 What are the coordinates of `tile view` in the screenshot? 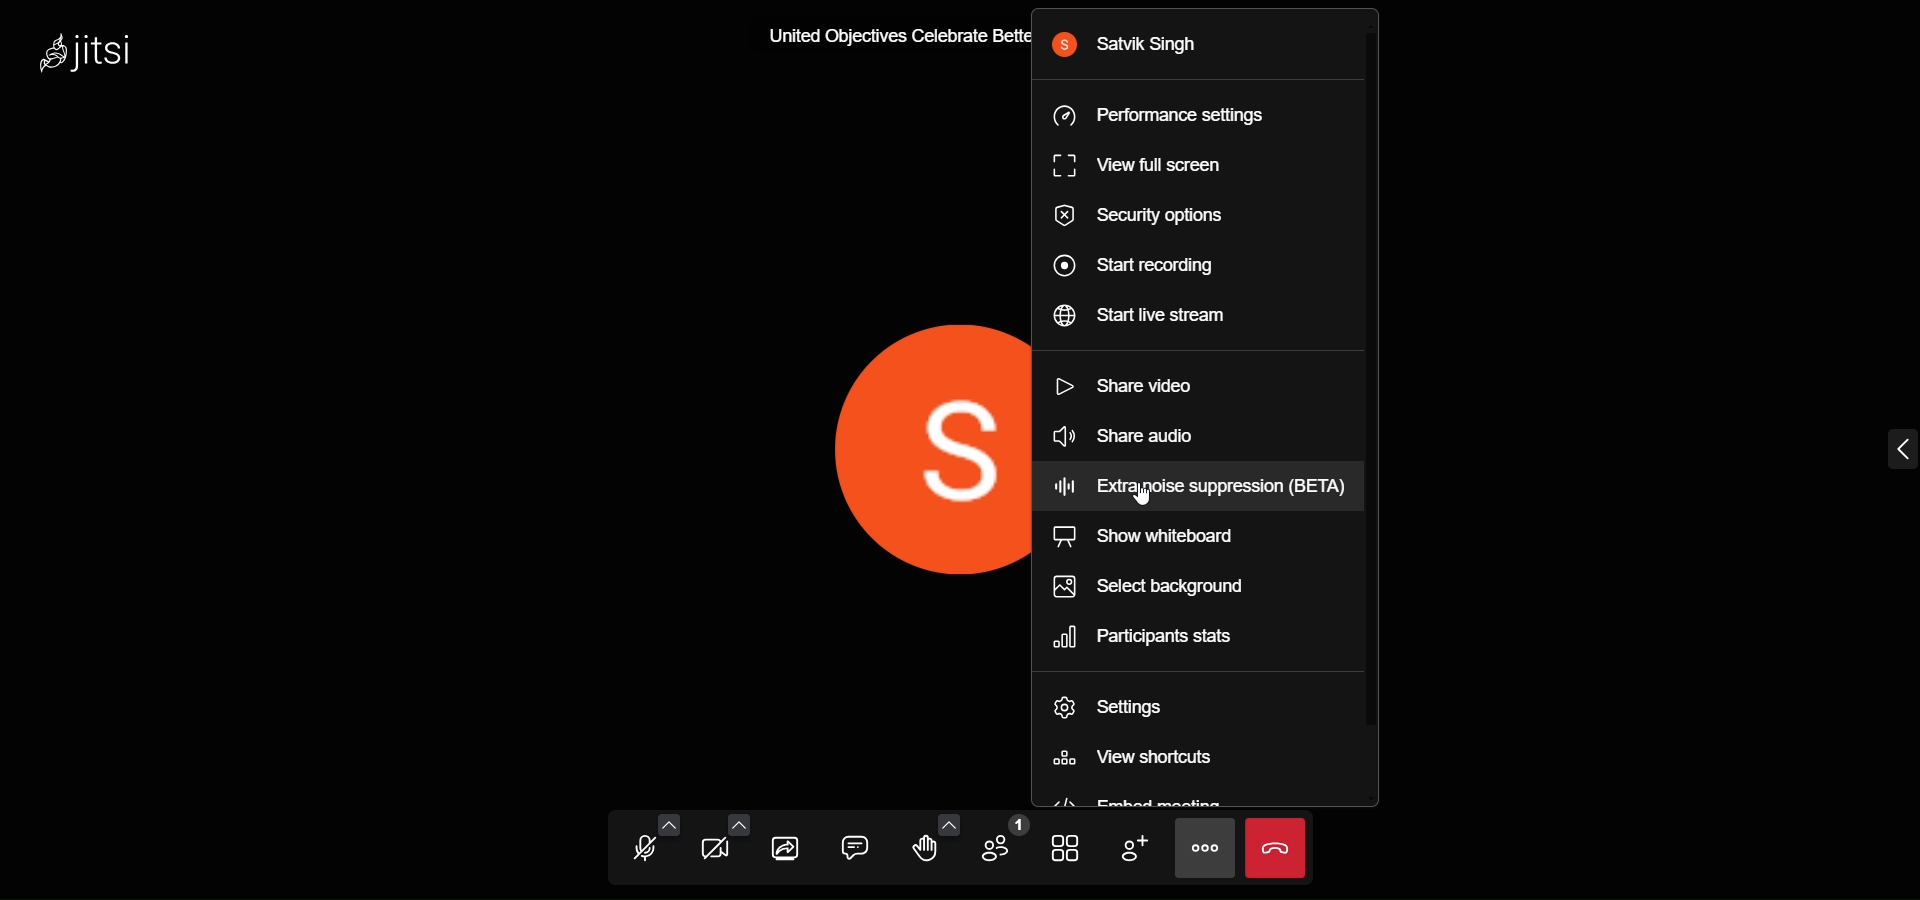 It's located at (1067, 848).